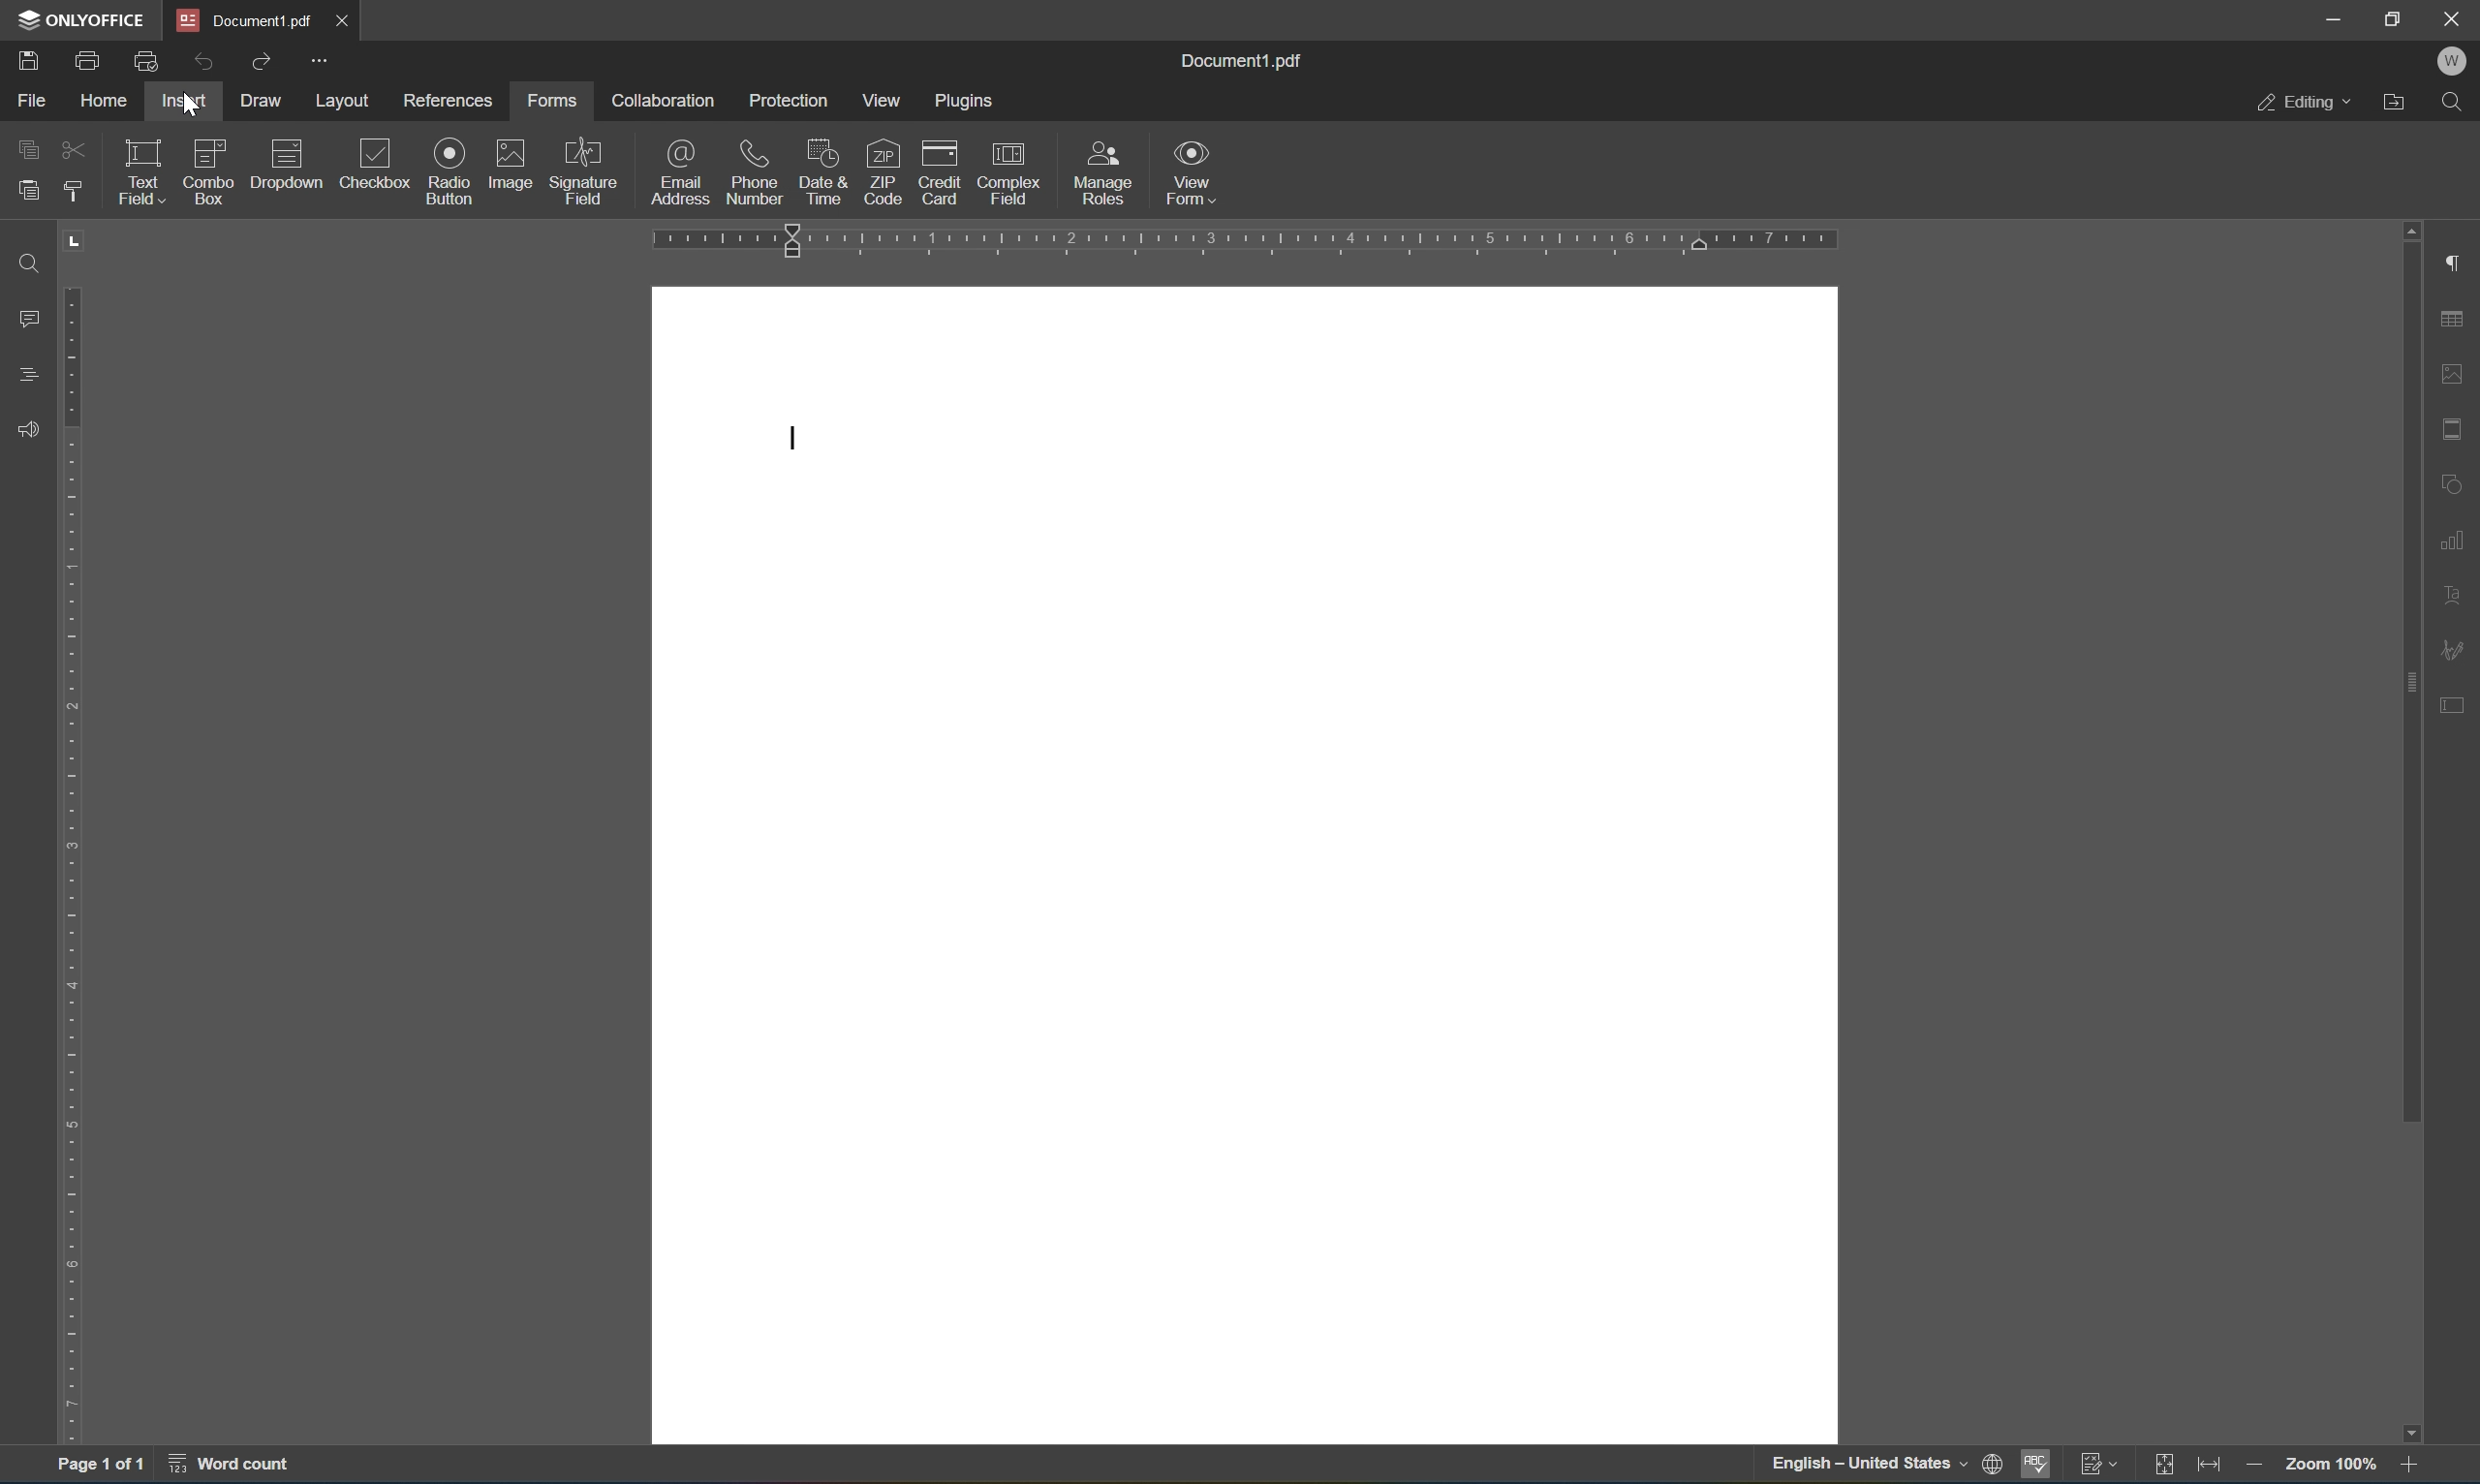  I want to click on Quick print, so click(149, 58).